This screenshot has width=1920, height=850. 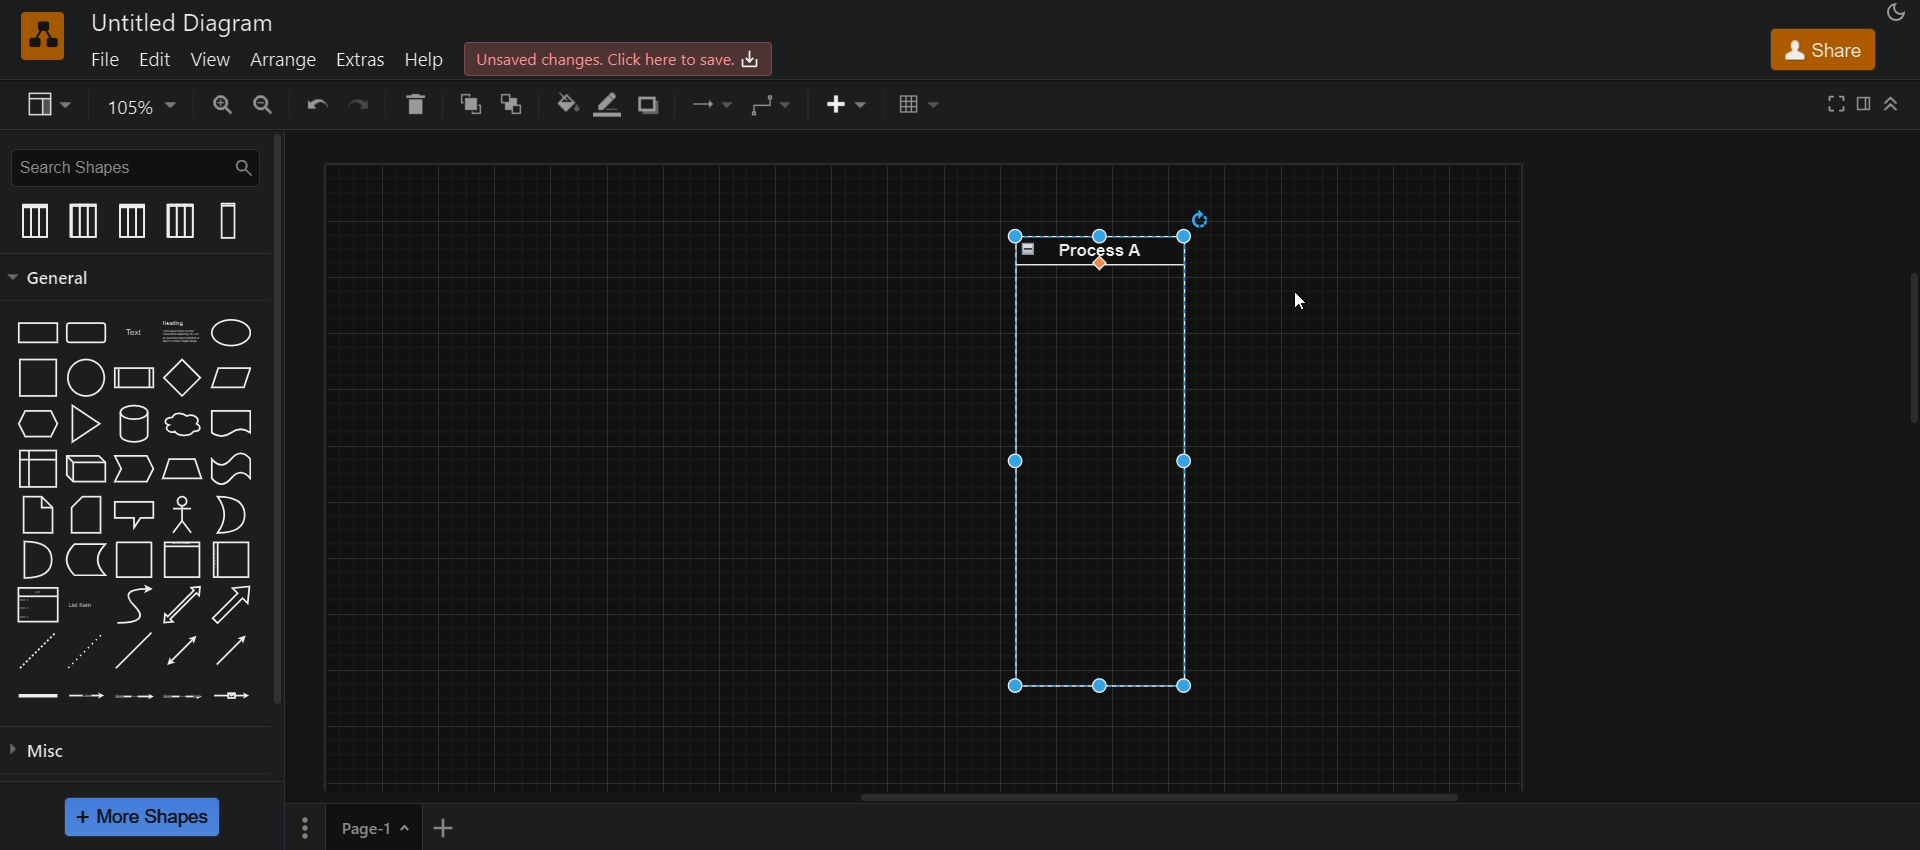 What do you see at coordinates (134, 469) in the screenshot?
I see `step` at bounding box center [134, 469].